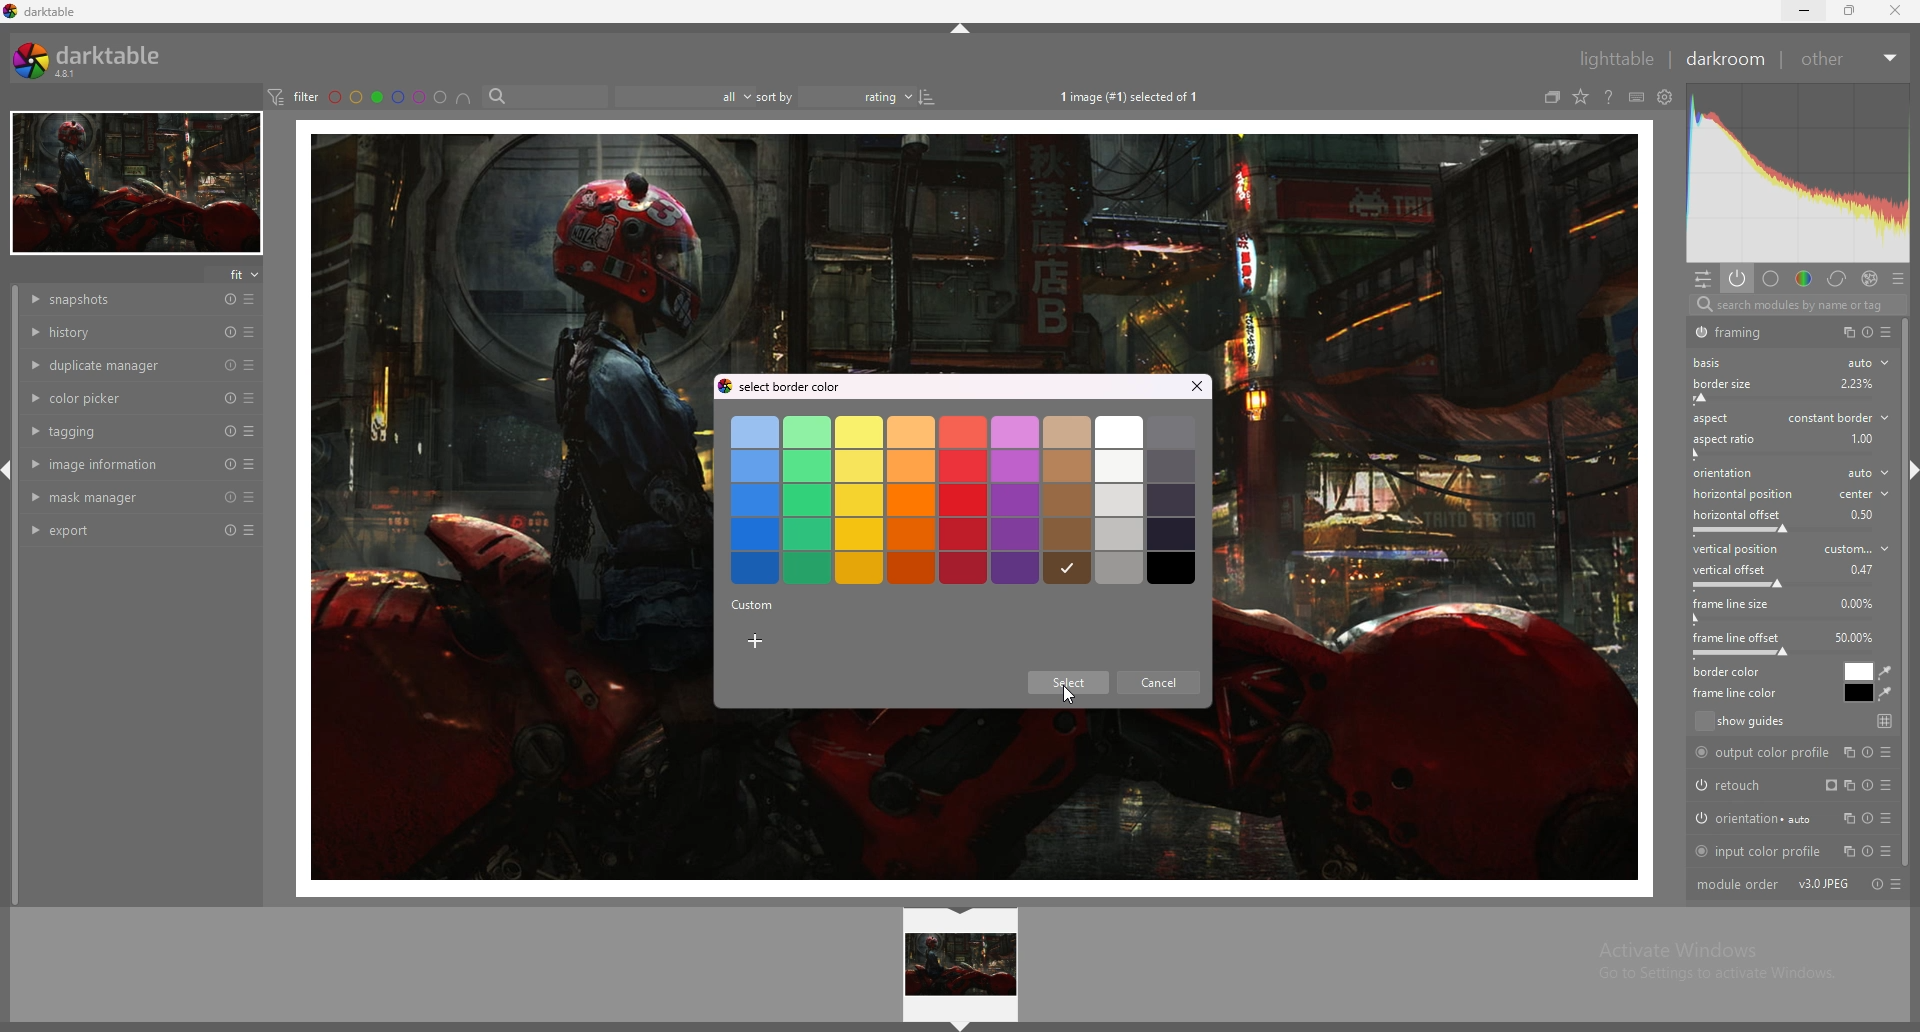  Describe the element at coordinates (1703, 280) in the screenshot. I see `quic access panel` at that location.